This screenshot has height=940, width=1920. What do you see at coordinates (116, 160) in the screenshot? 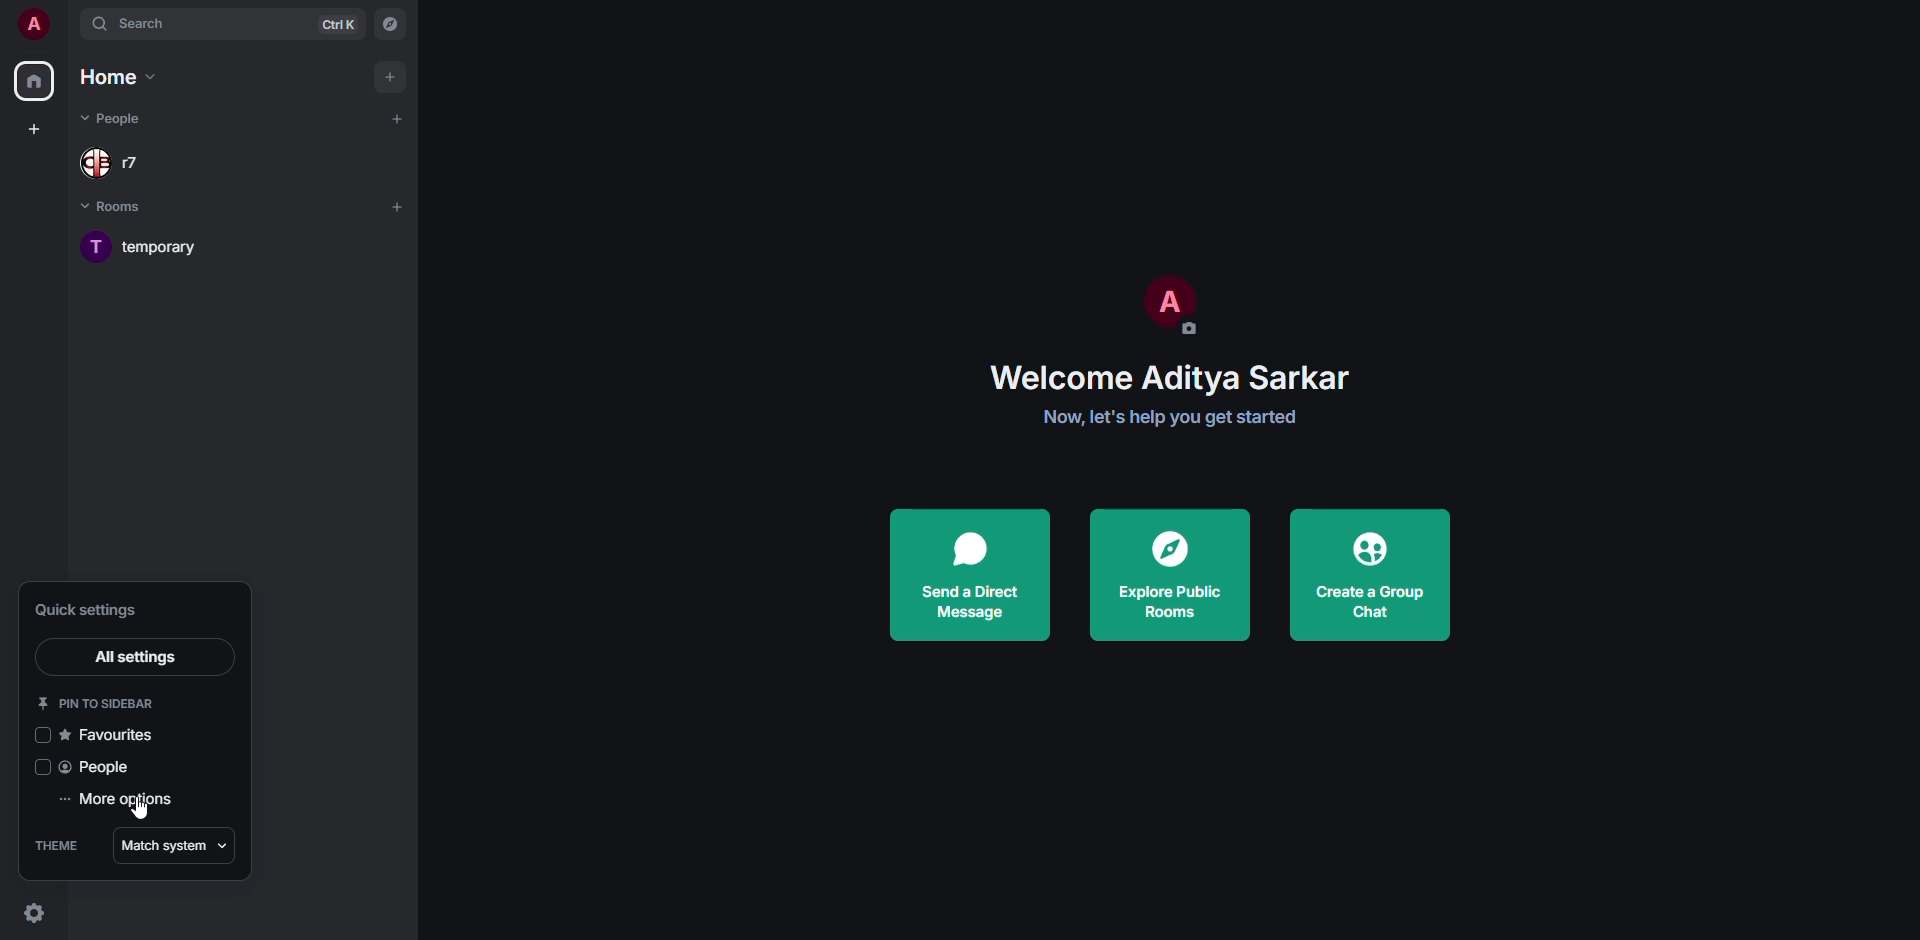
I see `people` at bounding box center [116, 160].